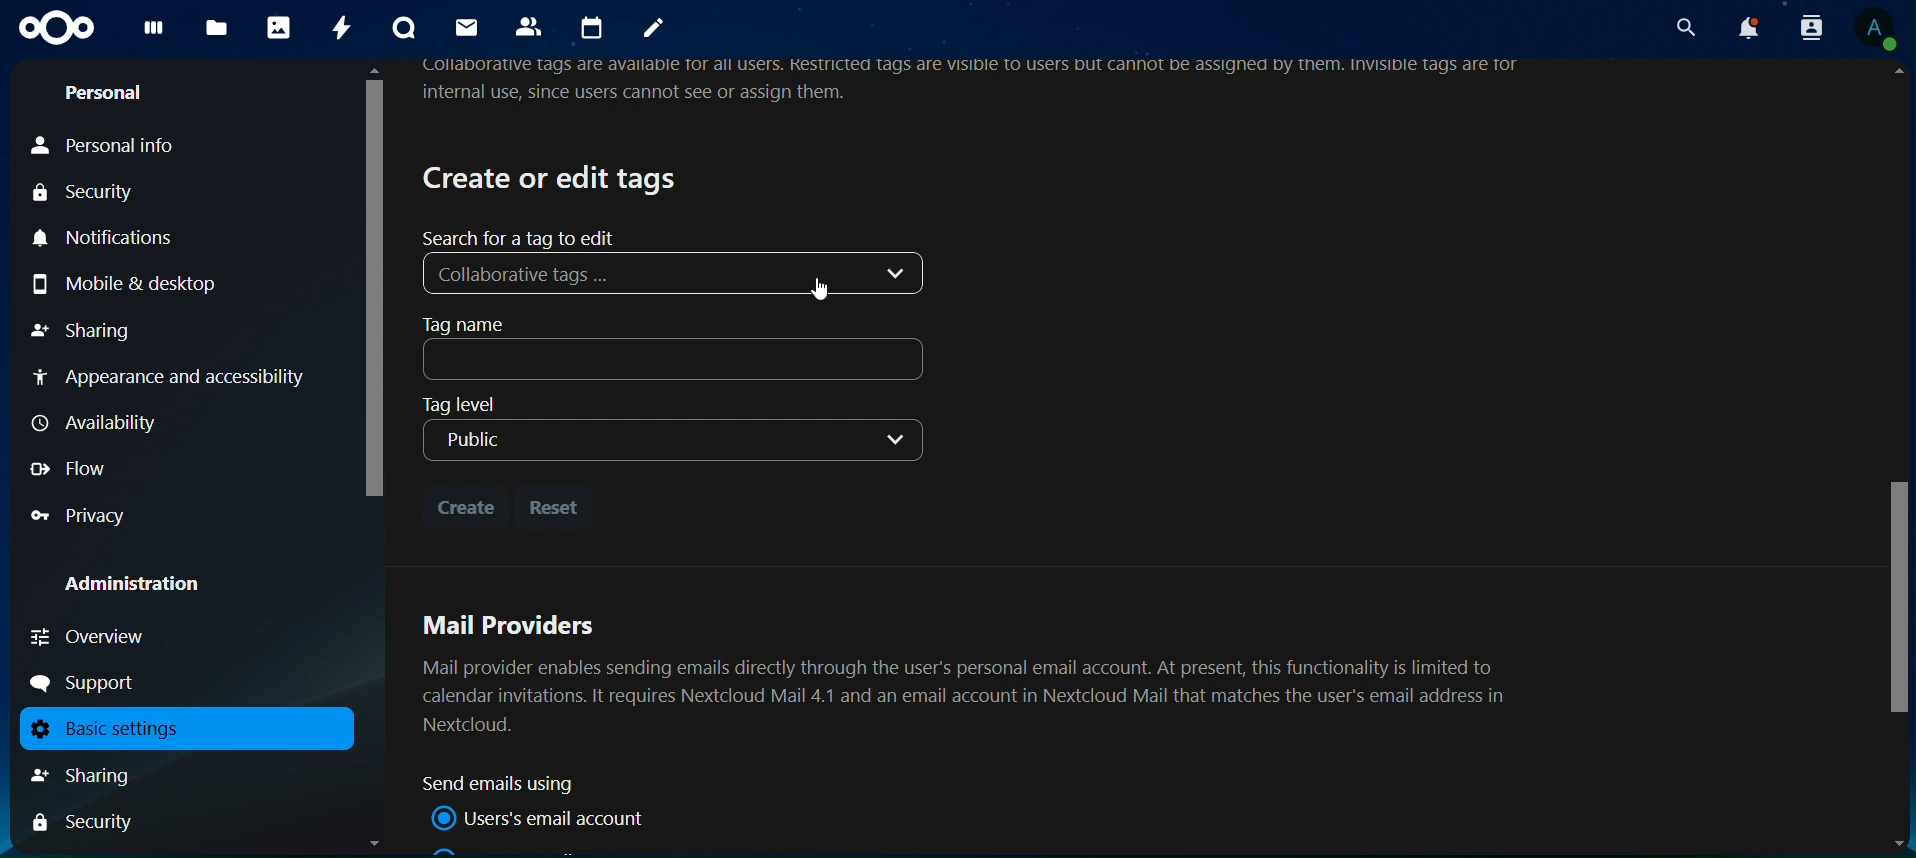 The image size is (1916, 858). What do you see at coordinates (84, 824) in the screenshot?
I see `Security` at bounding box center [84, 824].